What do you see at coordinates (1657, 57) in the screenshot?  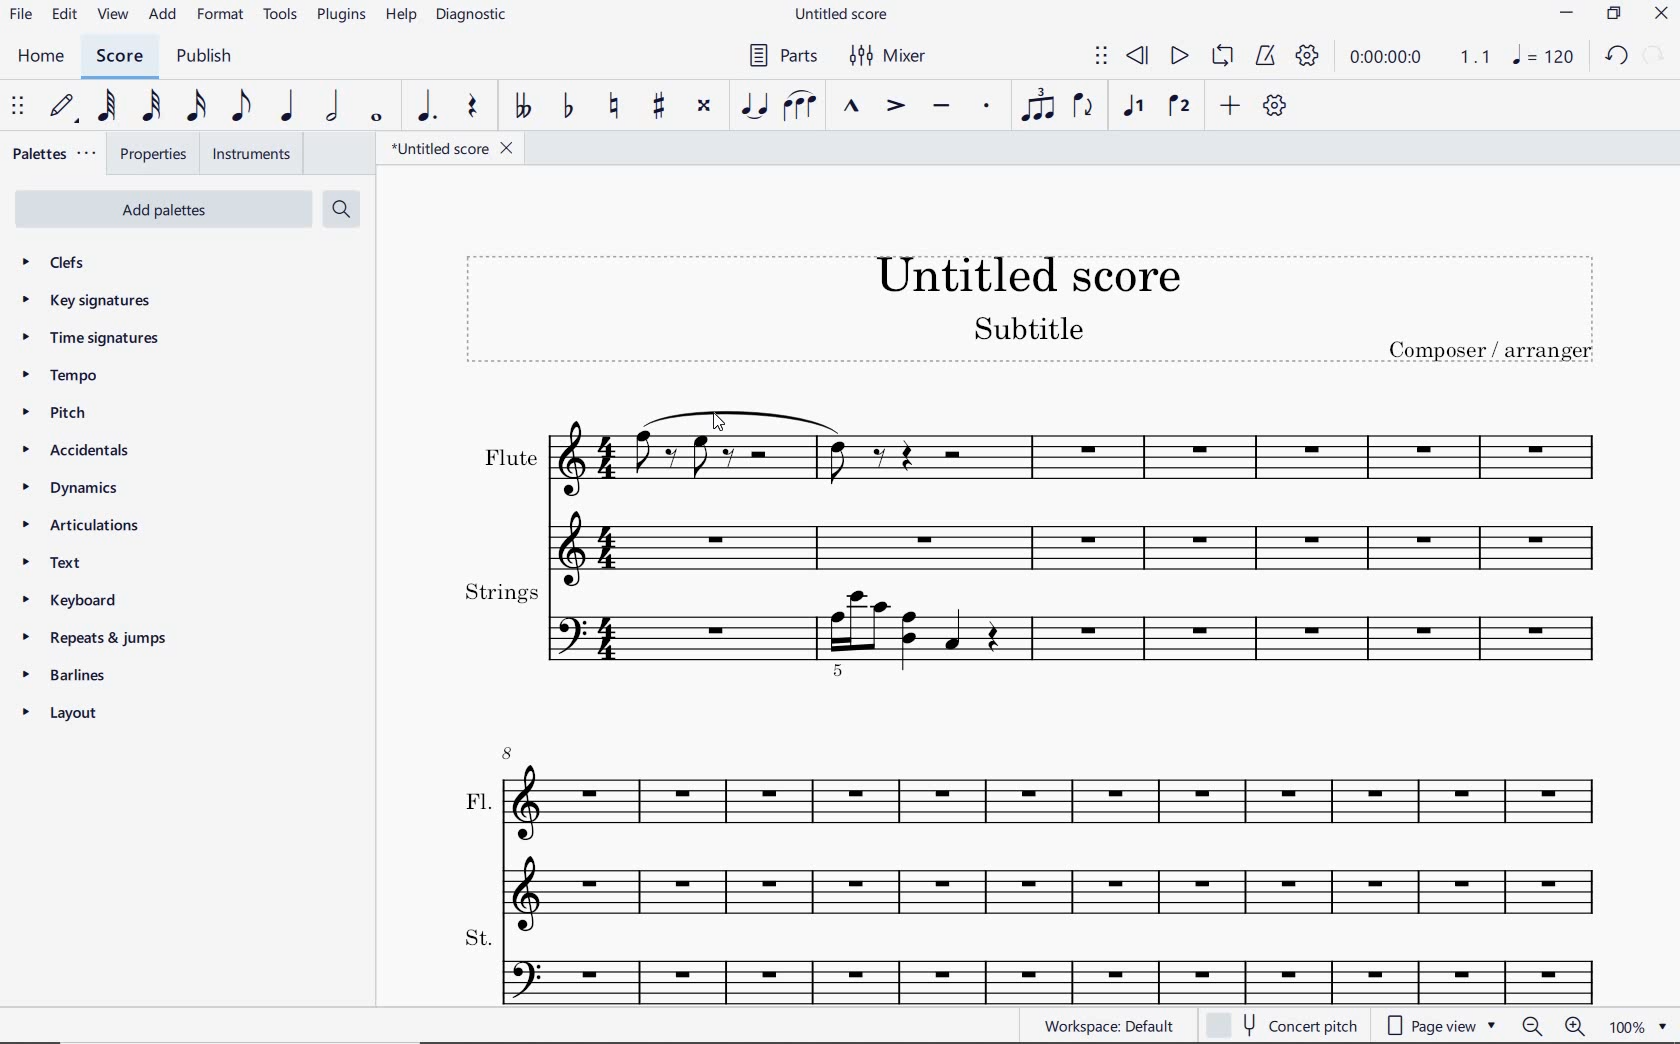 I see `redo` at bounding box center [1657, 57].